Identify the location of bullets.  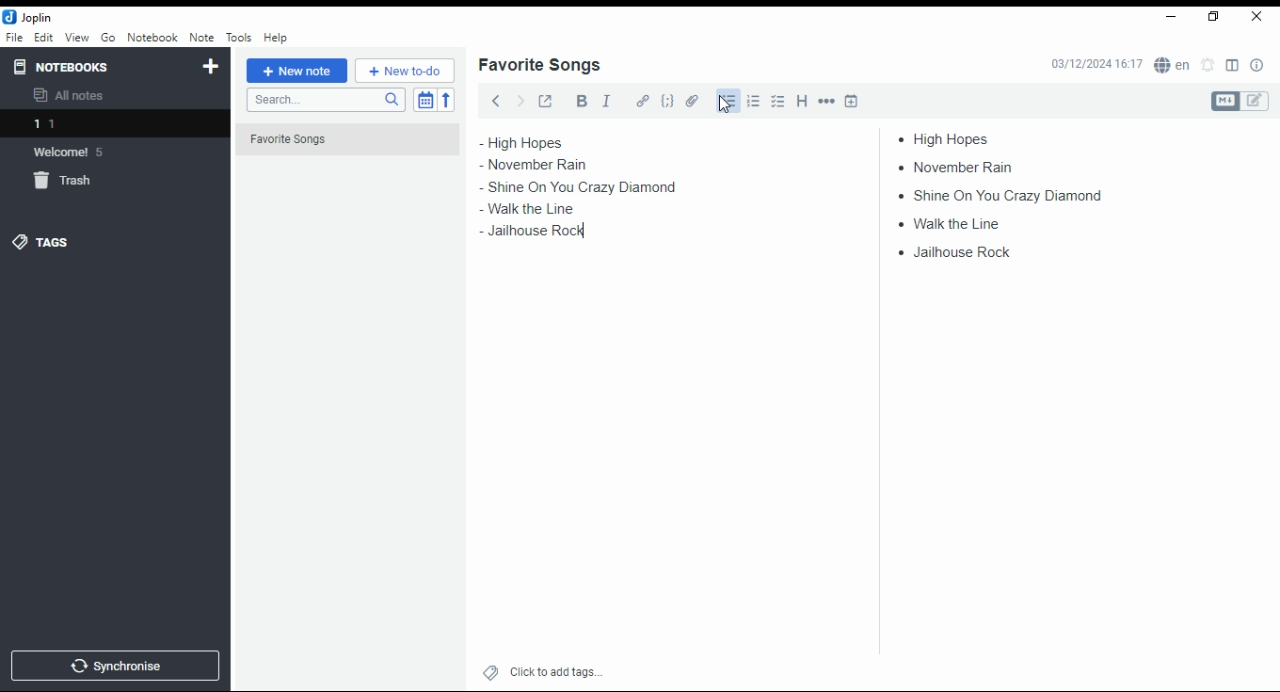
(726, 101).